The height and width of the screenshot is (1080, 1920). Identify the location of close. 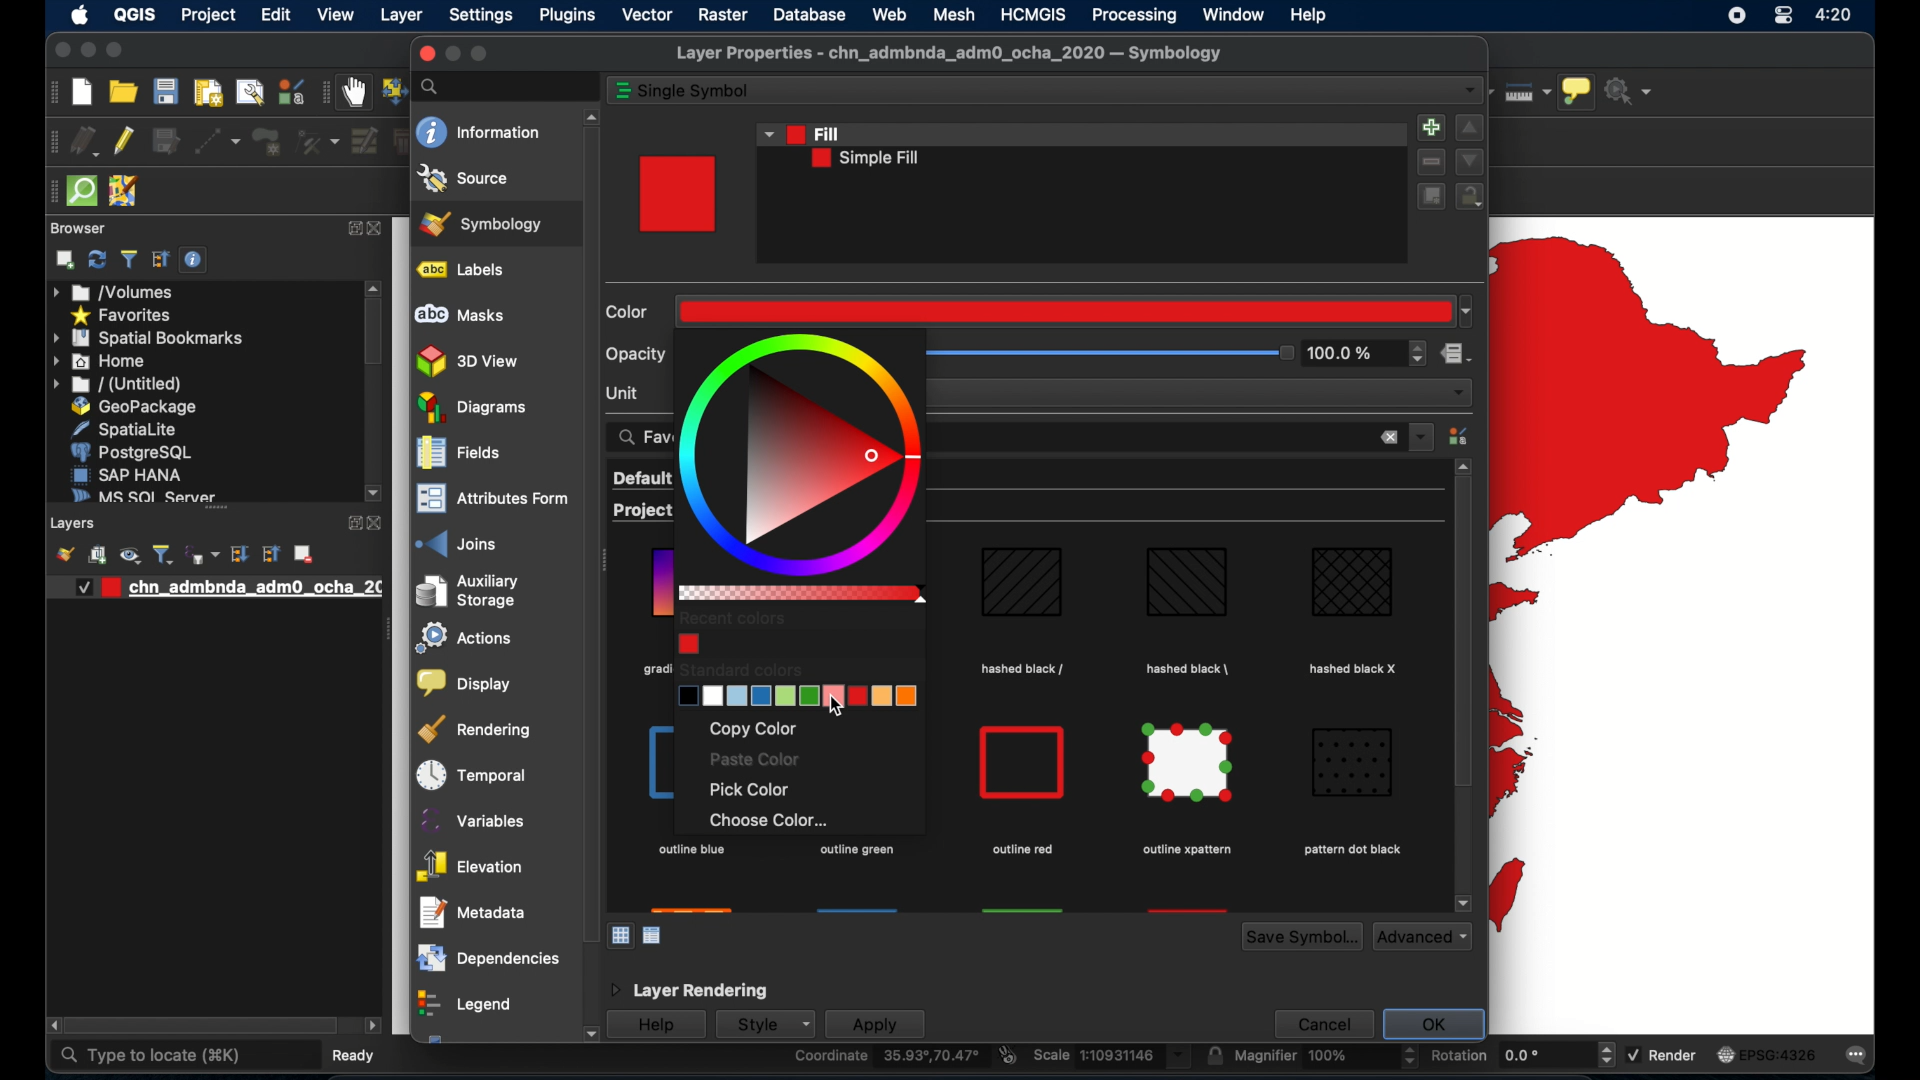
(383, 230).